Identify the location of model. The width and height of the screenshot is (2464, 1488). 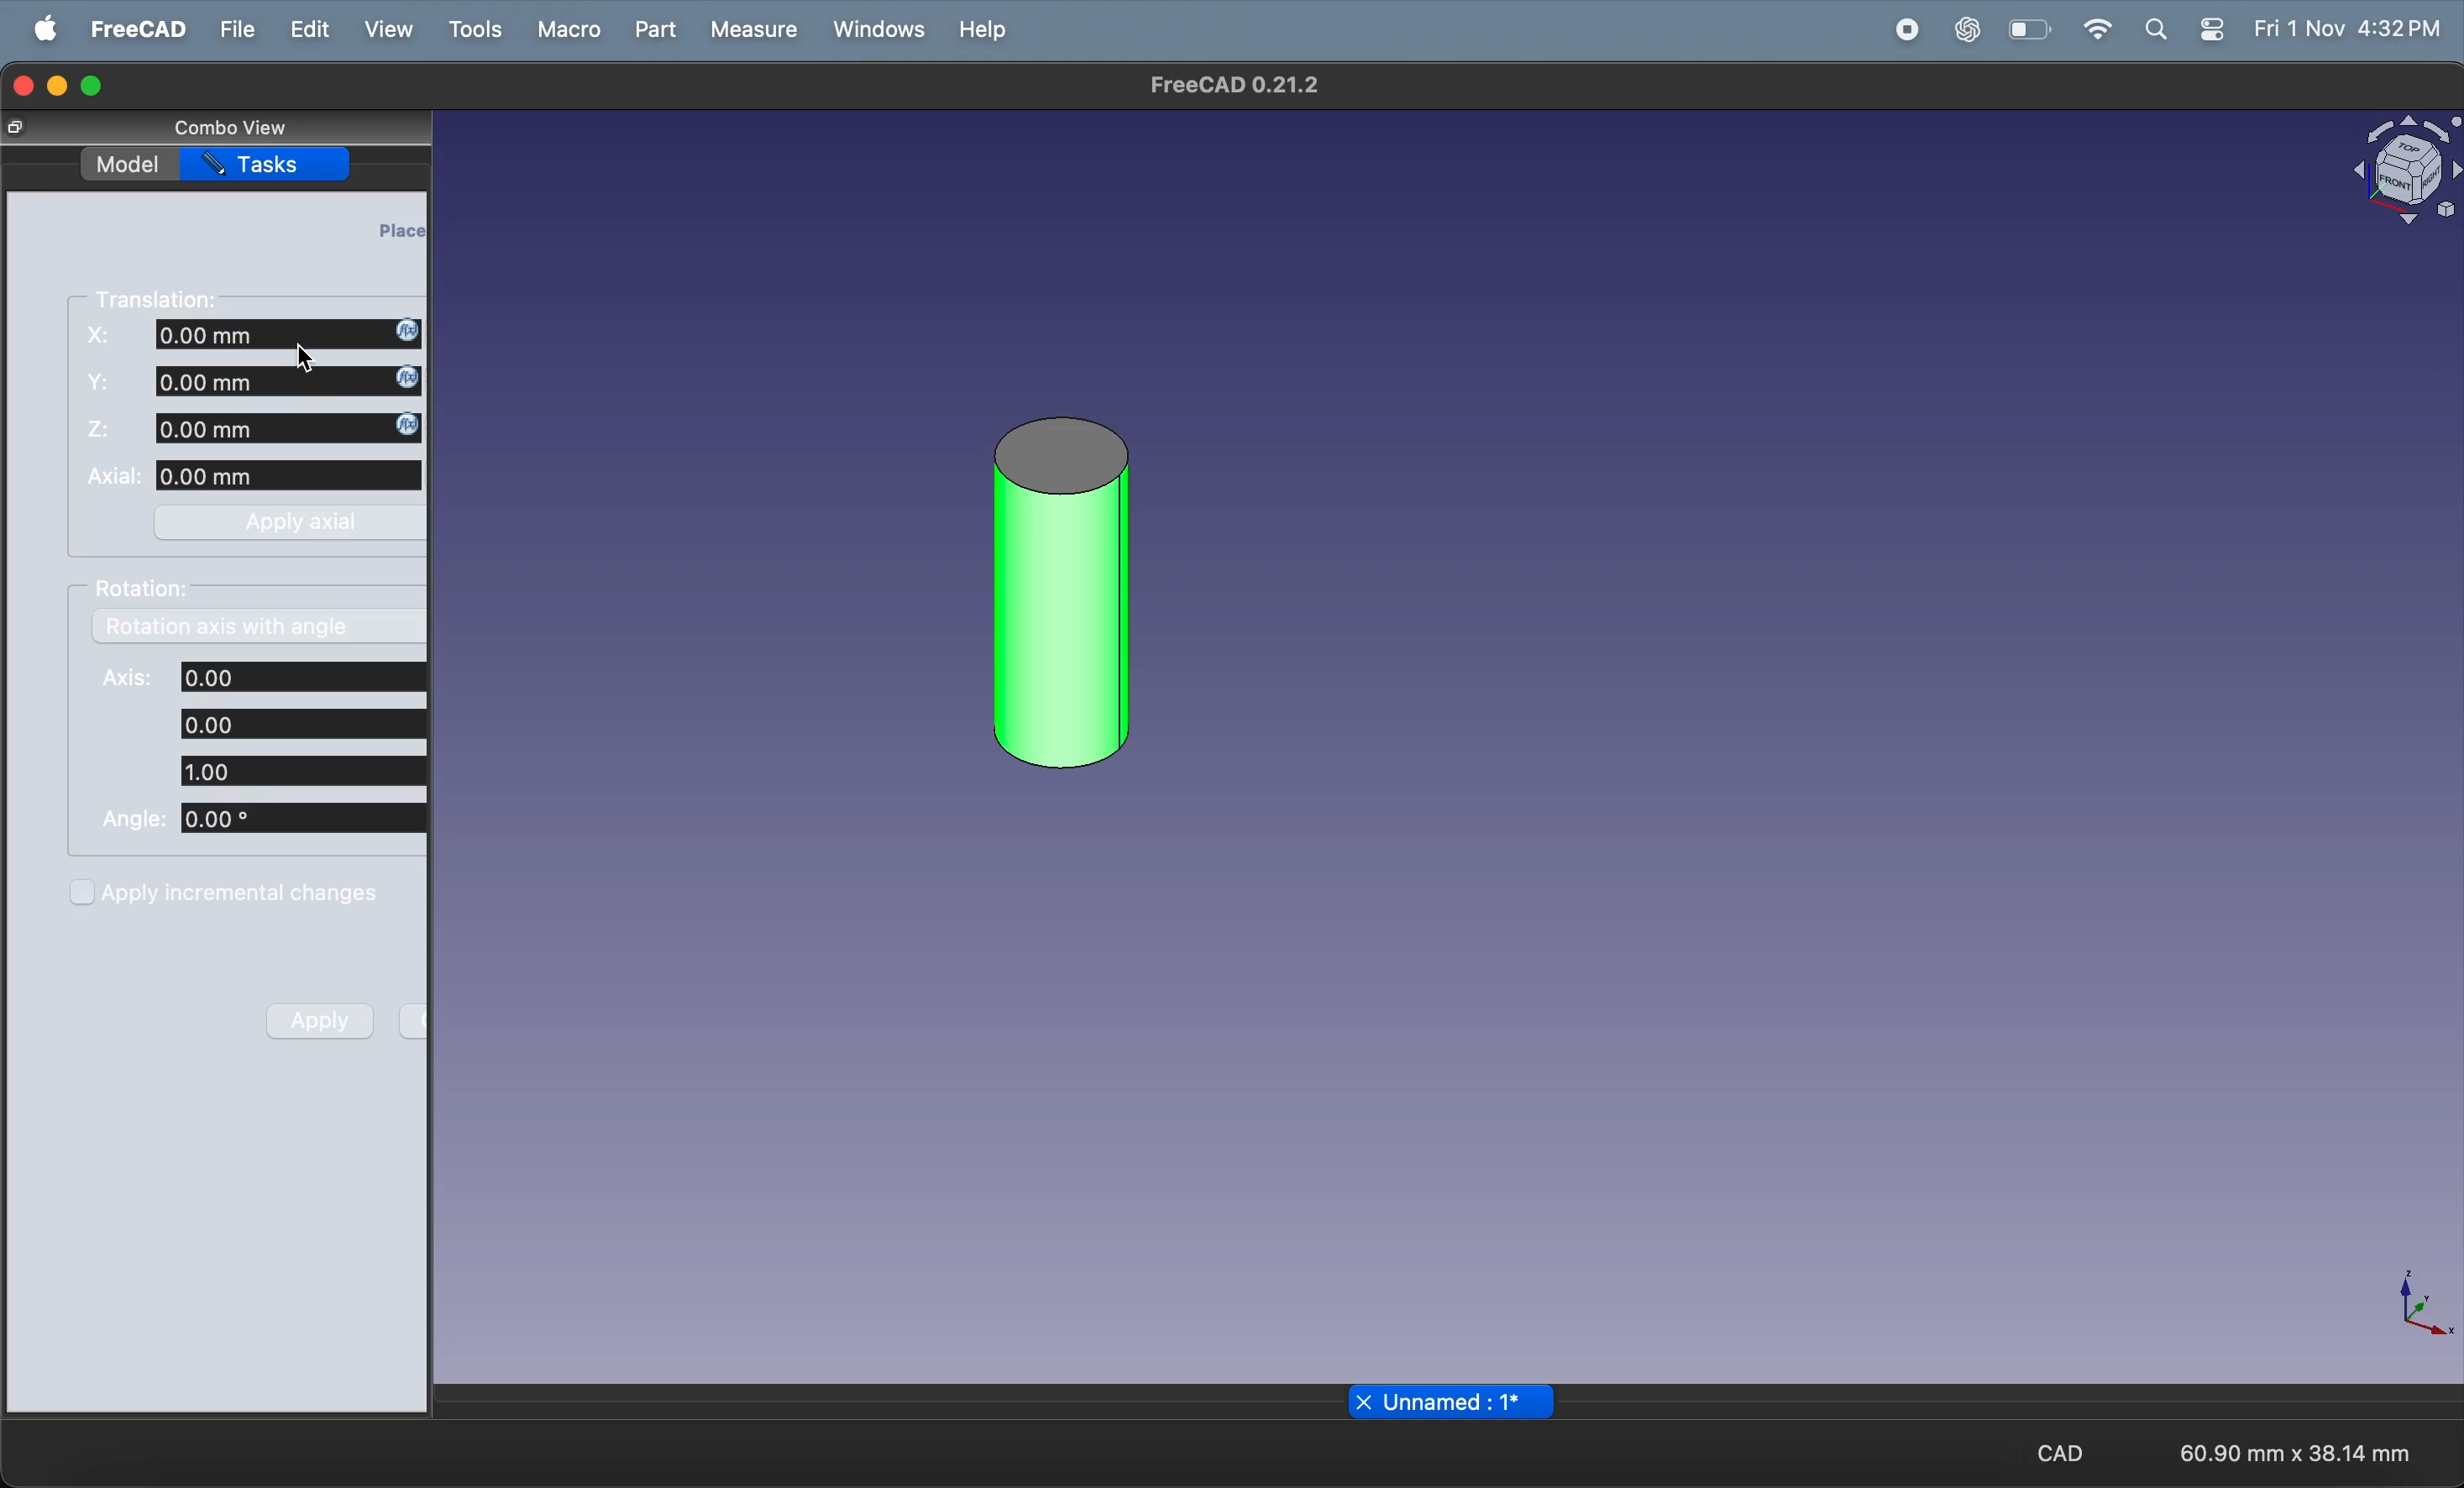
(130, 165).